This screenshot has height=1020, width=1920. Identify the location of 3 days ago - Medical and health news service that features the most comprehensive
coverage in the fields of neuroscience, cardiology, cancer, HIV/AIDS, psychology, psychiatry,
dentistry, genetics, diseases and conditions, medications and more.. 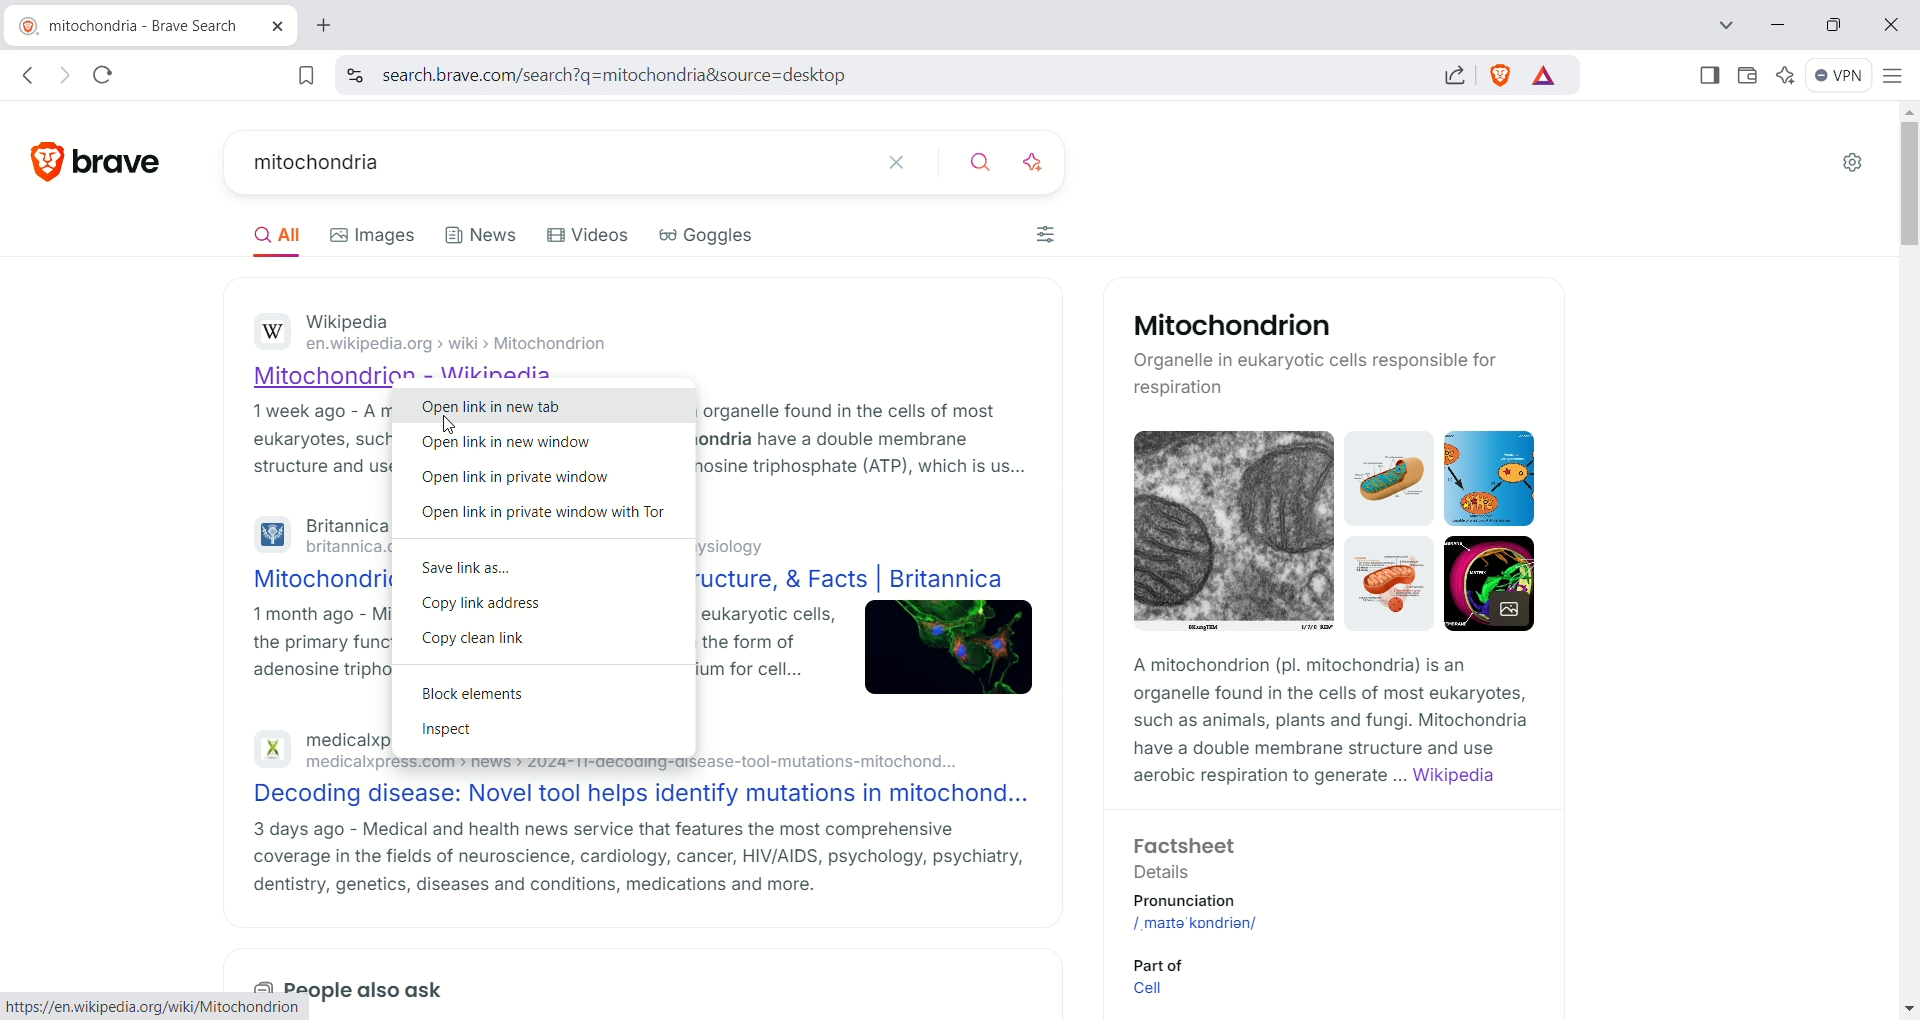
(630, 862).